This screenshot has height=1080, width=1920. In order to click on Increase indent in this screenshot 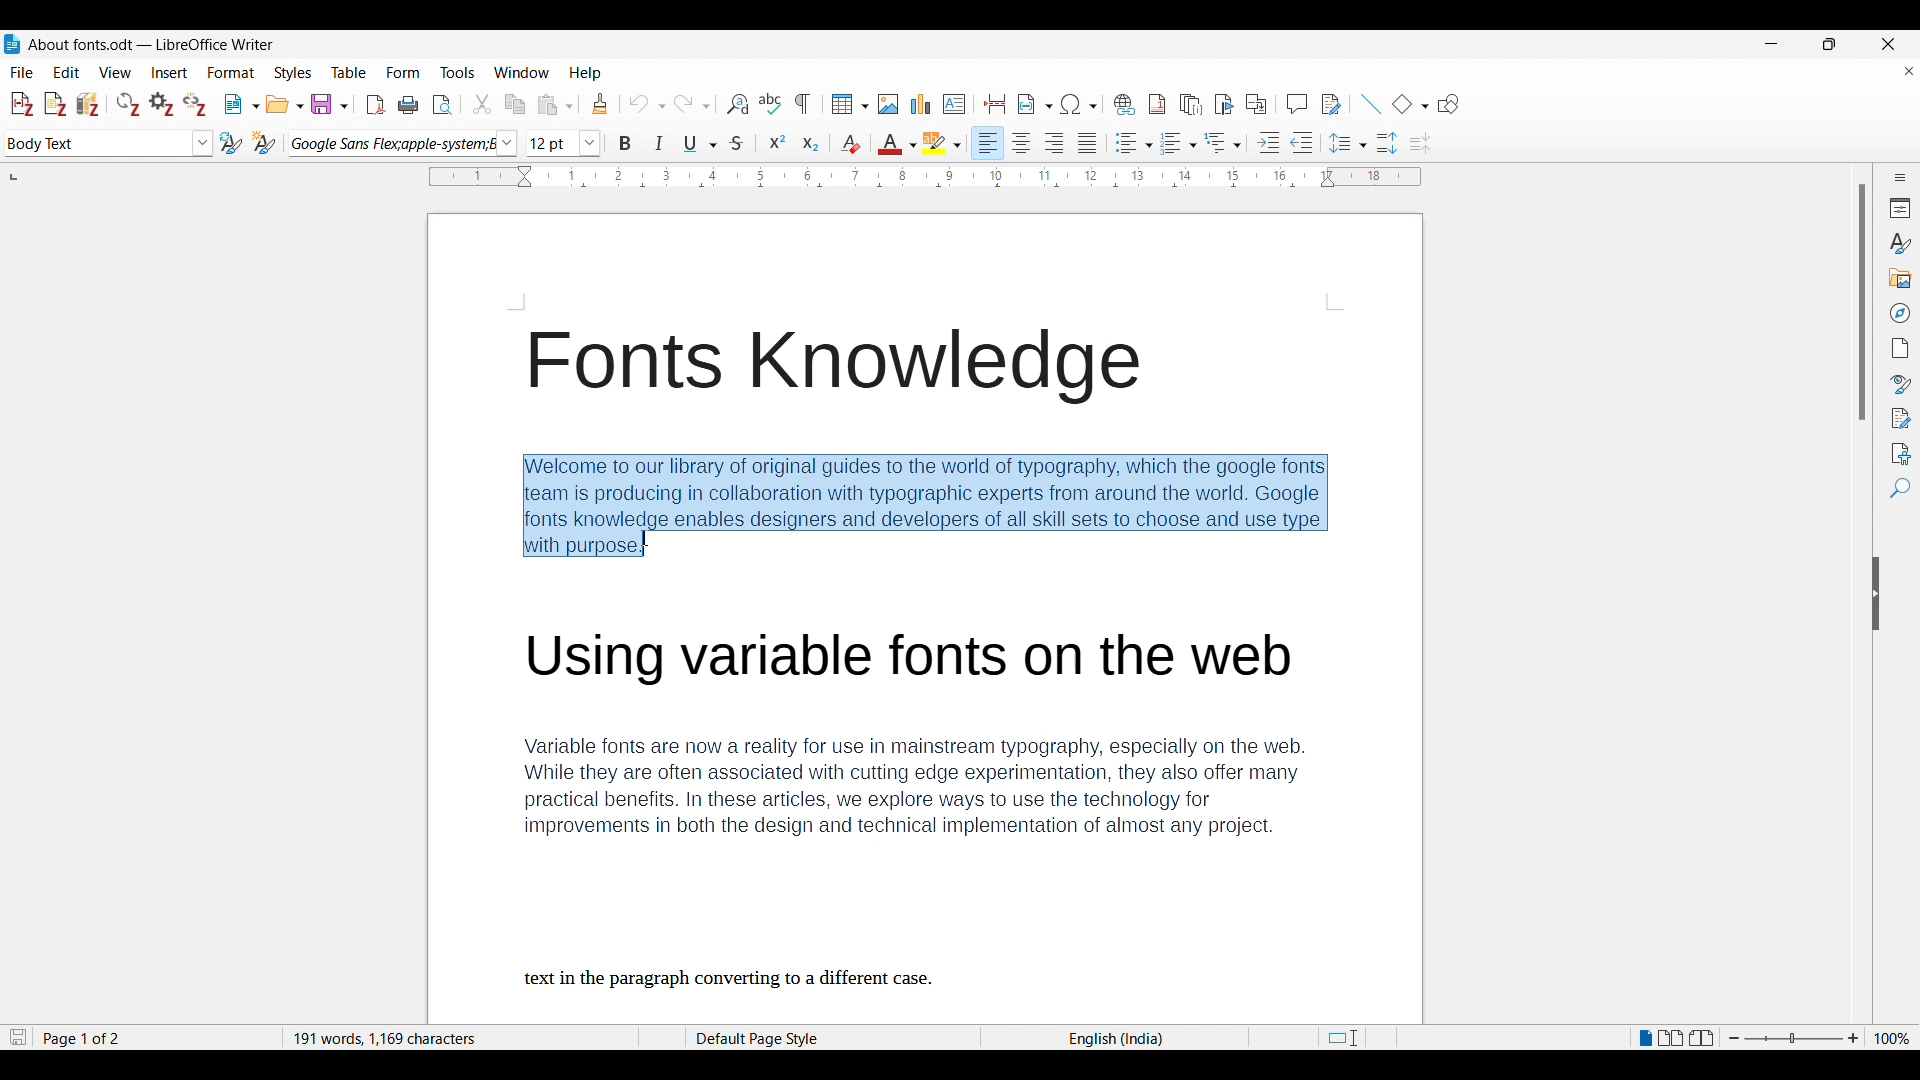, I will do `click(1269, 142)`.